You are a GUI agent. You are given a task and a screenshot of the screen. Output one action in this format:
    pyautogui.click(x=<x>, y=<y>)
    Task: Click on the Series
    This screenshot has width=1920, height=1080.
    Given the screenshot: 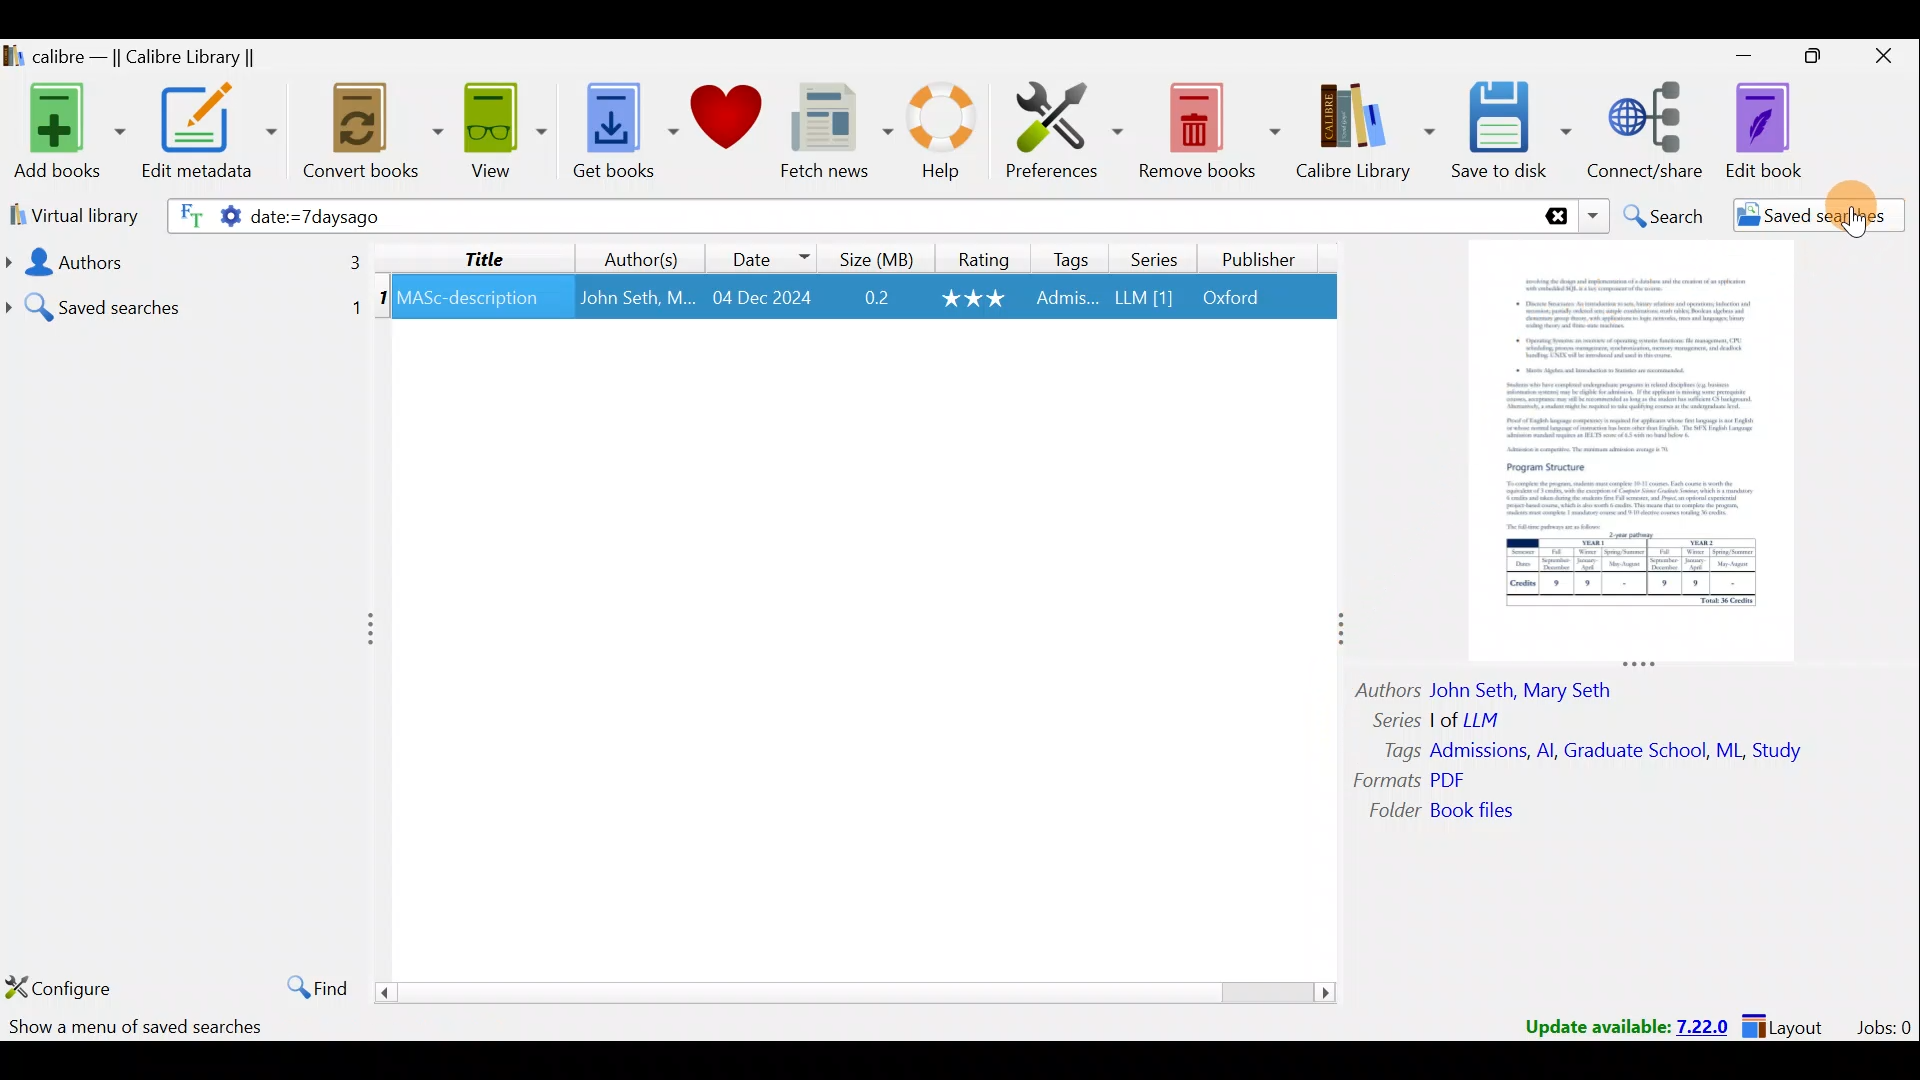 What is the action you would take?
    pyautogui.click(x=1151, y=257)
    